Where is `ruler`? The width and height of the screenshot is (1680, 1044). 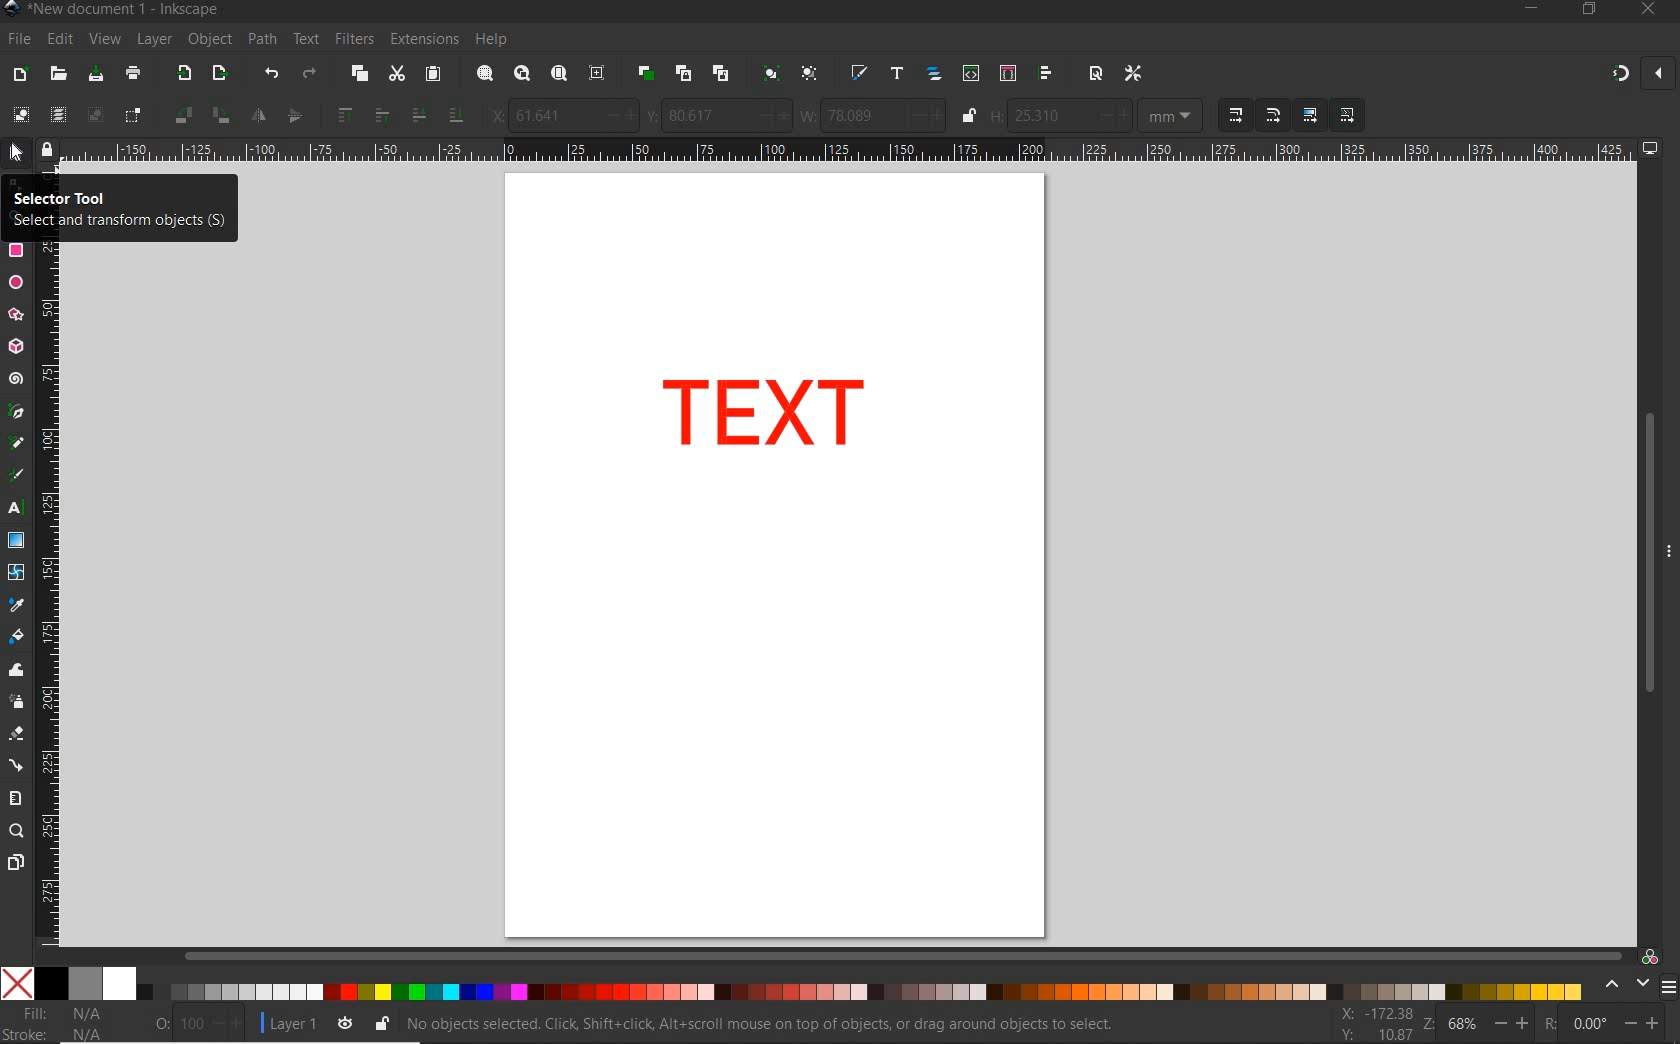 ruler is located at coordinates (850, 151).